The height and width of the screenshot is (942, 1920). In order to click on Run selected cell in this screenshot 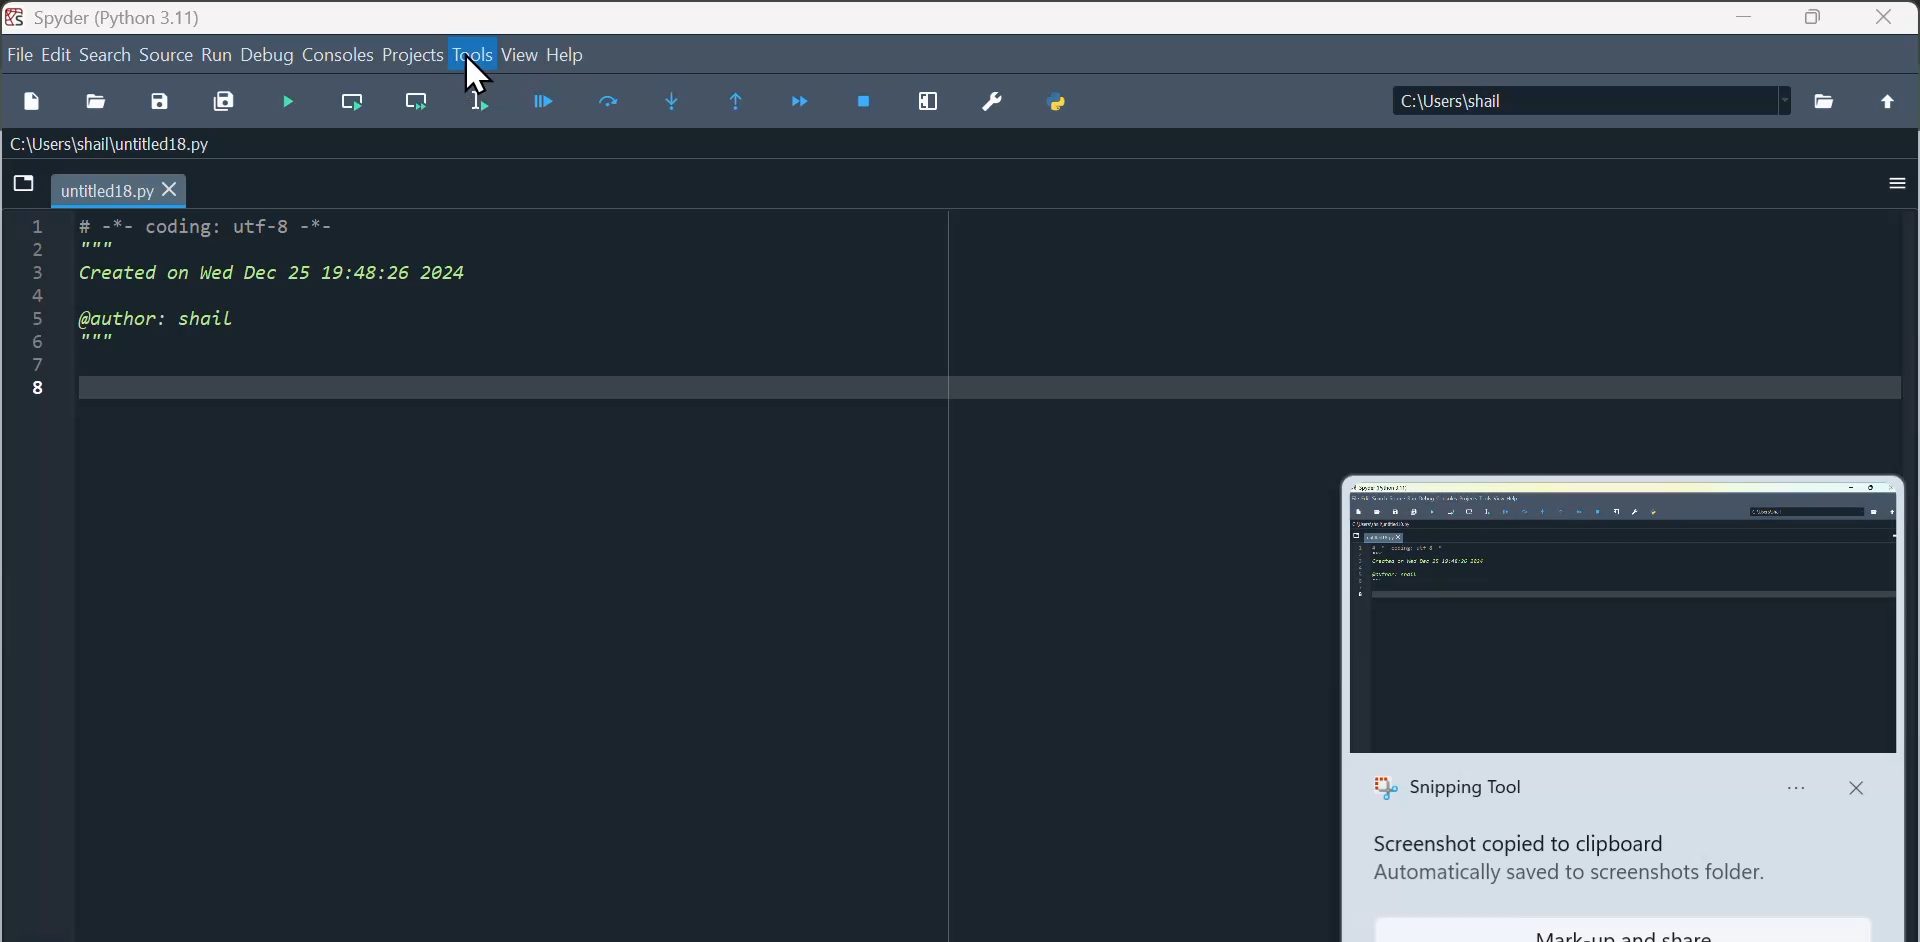, I will do `click(475, 106)`.